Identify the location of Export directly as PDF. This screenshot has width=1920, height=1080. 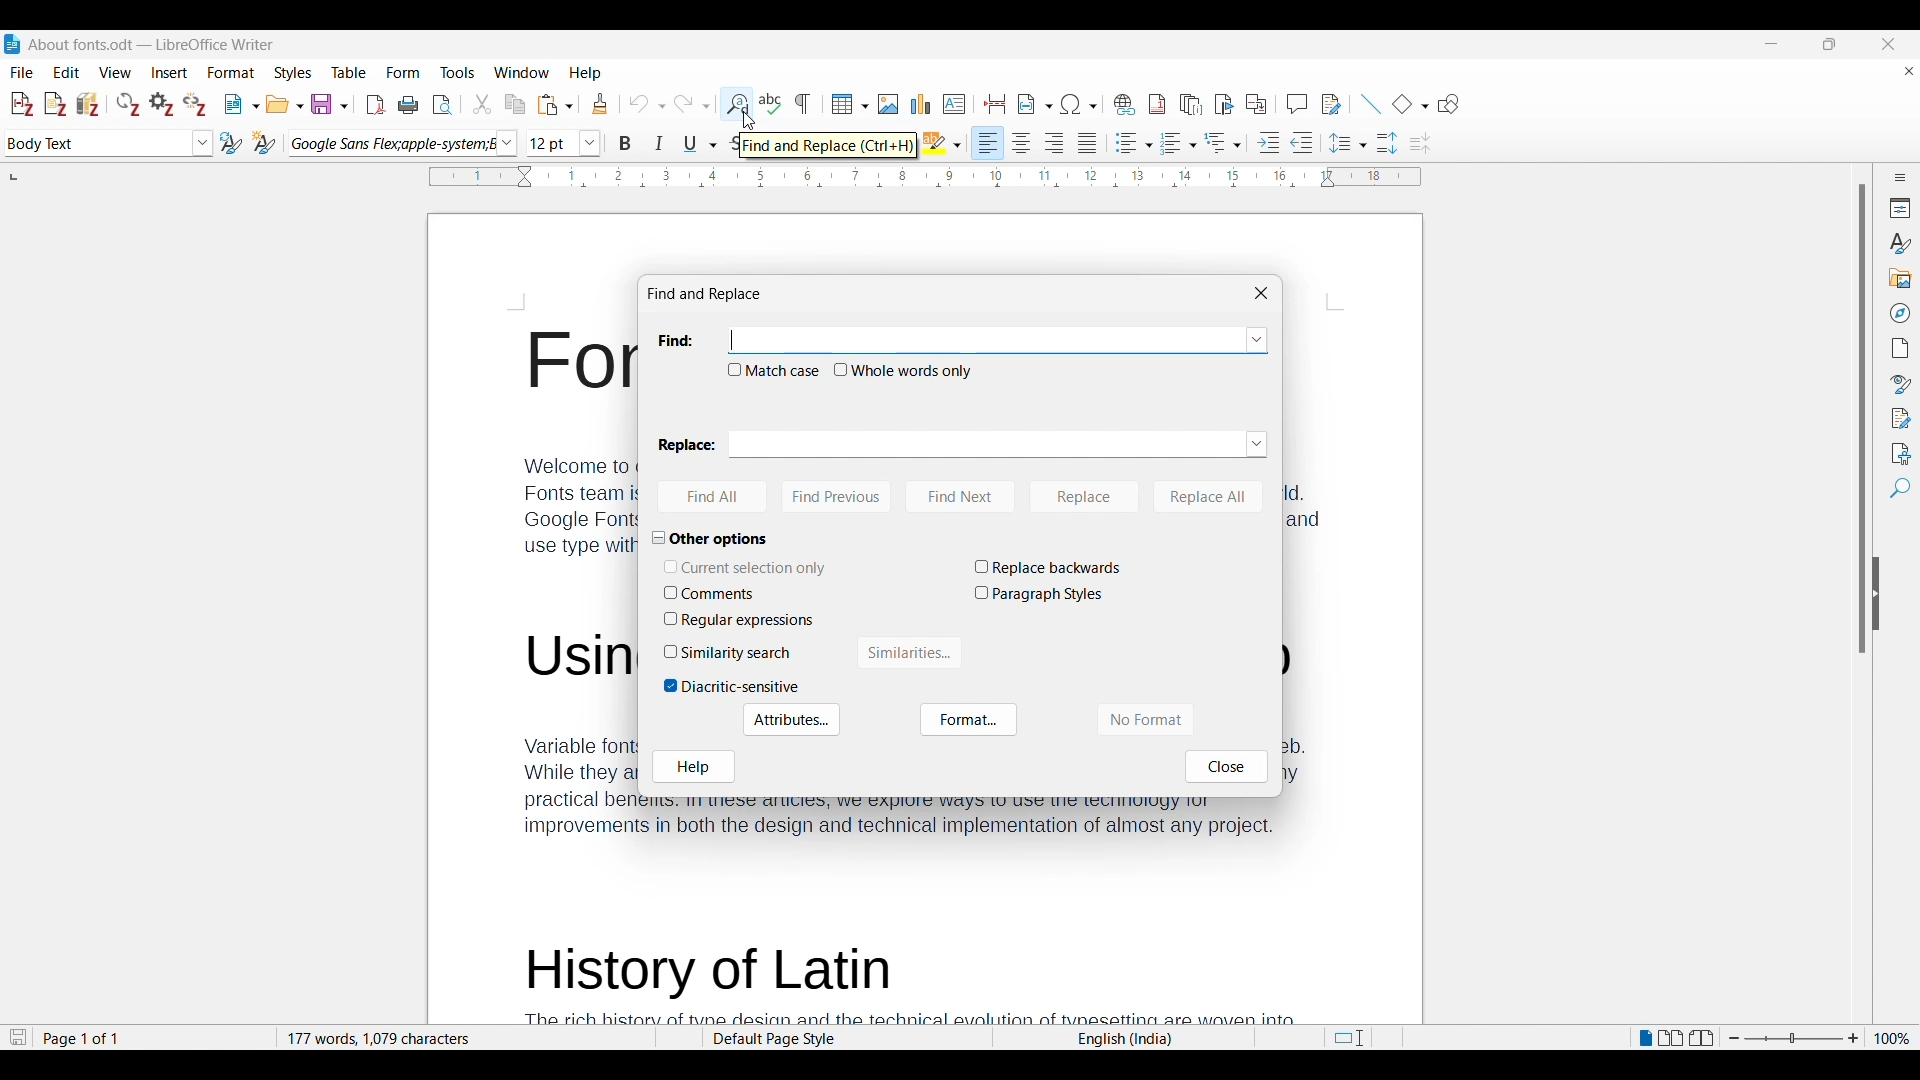
(376, 105).